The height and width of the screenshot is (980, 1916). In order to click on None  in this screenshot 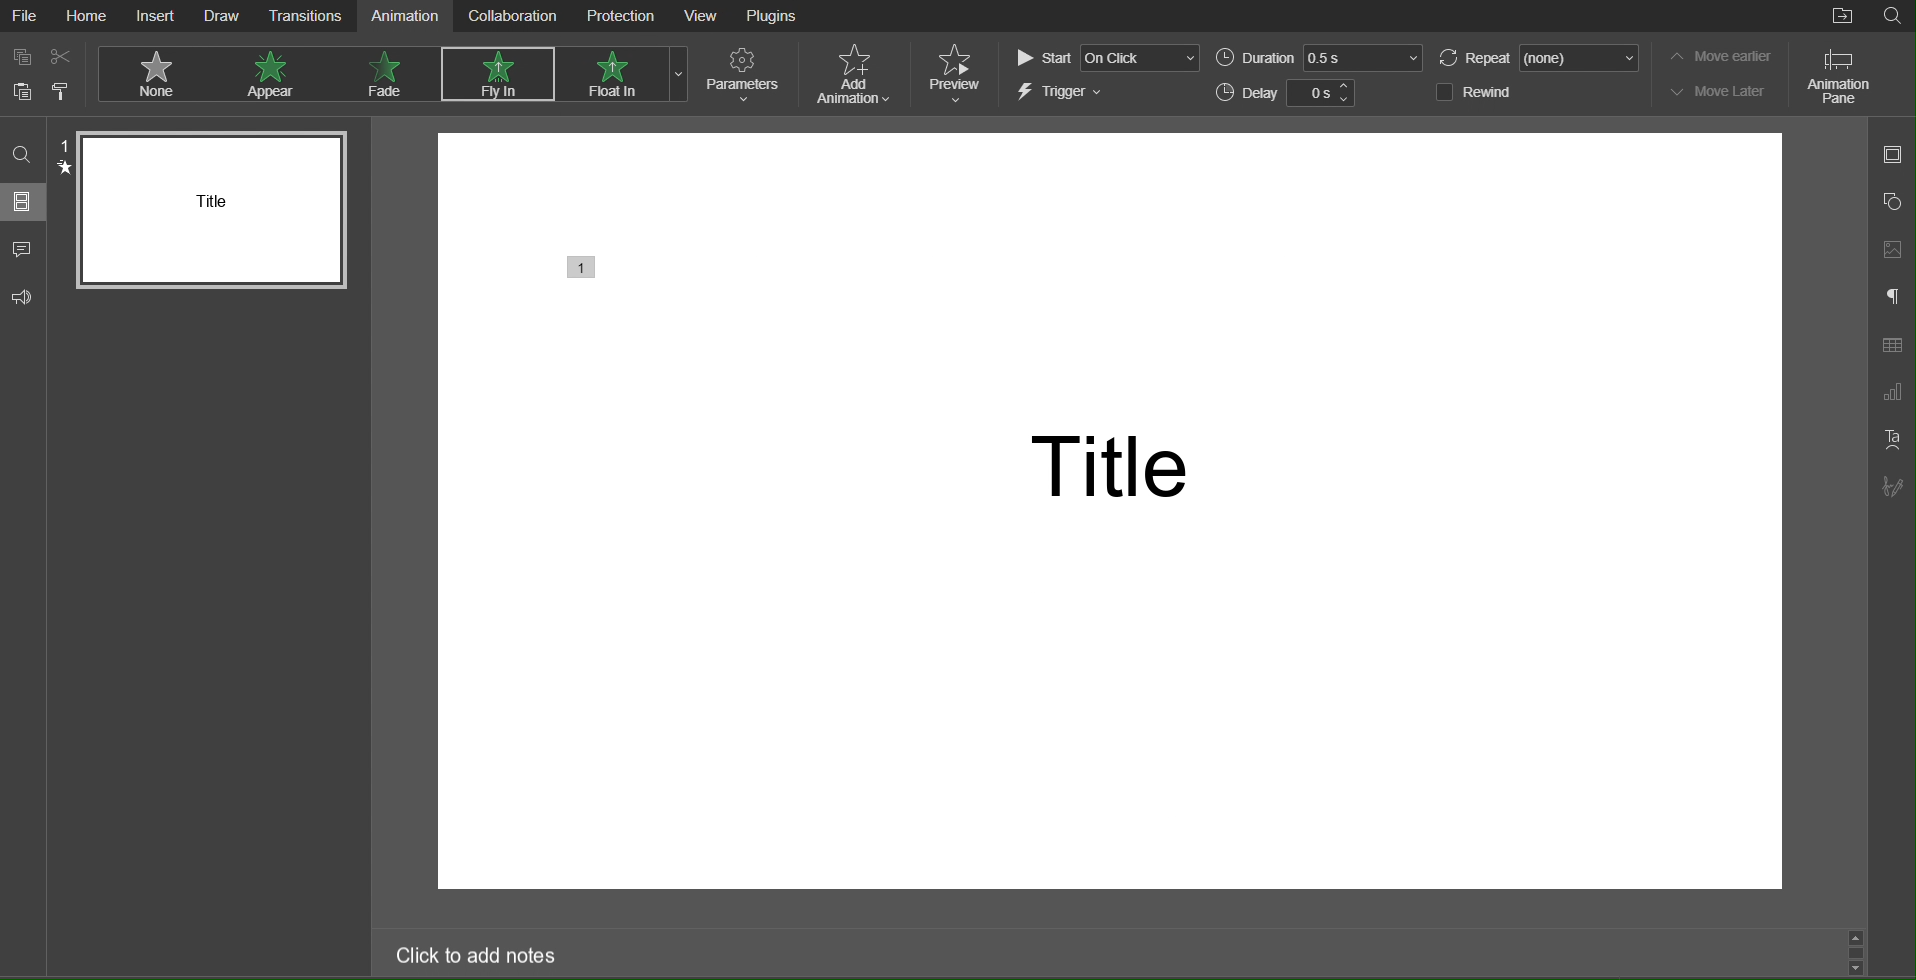, I will do `click(151, 73)`.